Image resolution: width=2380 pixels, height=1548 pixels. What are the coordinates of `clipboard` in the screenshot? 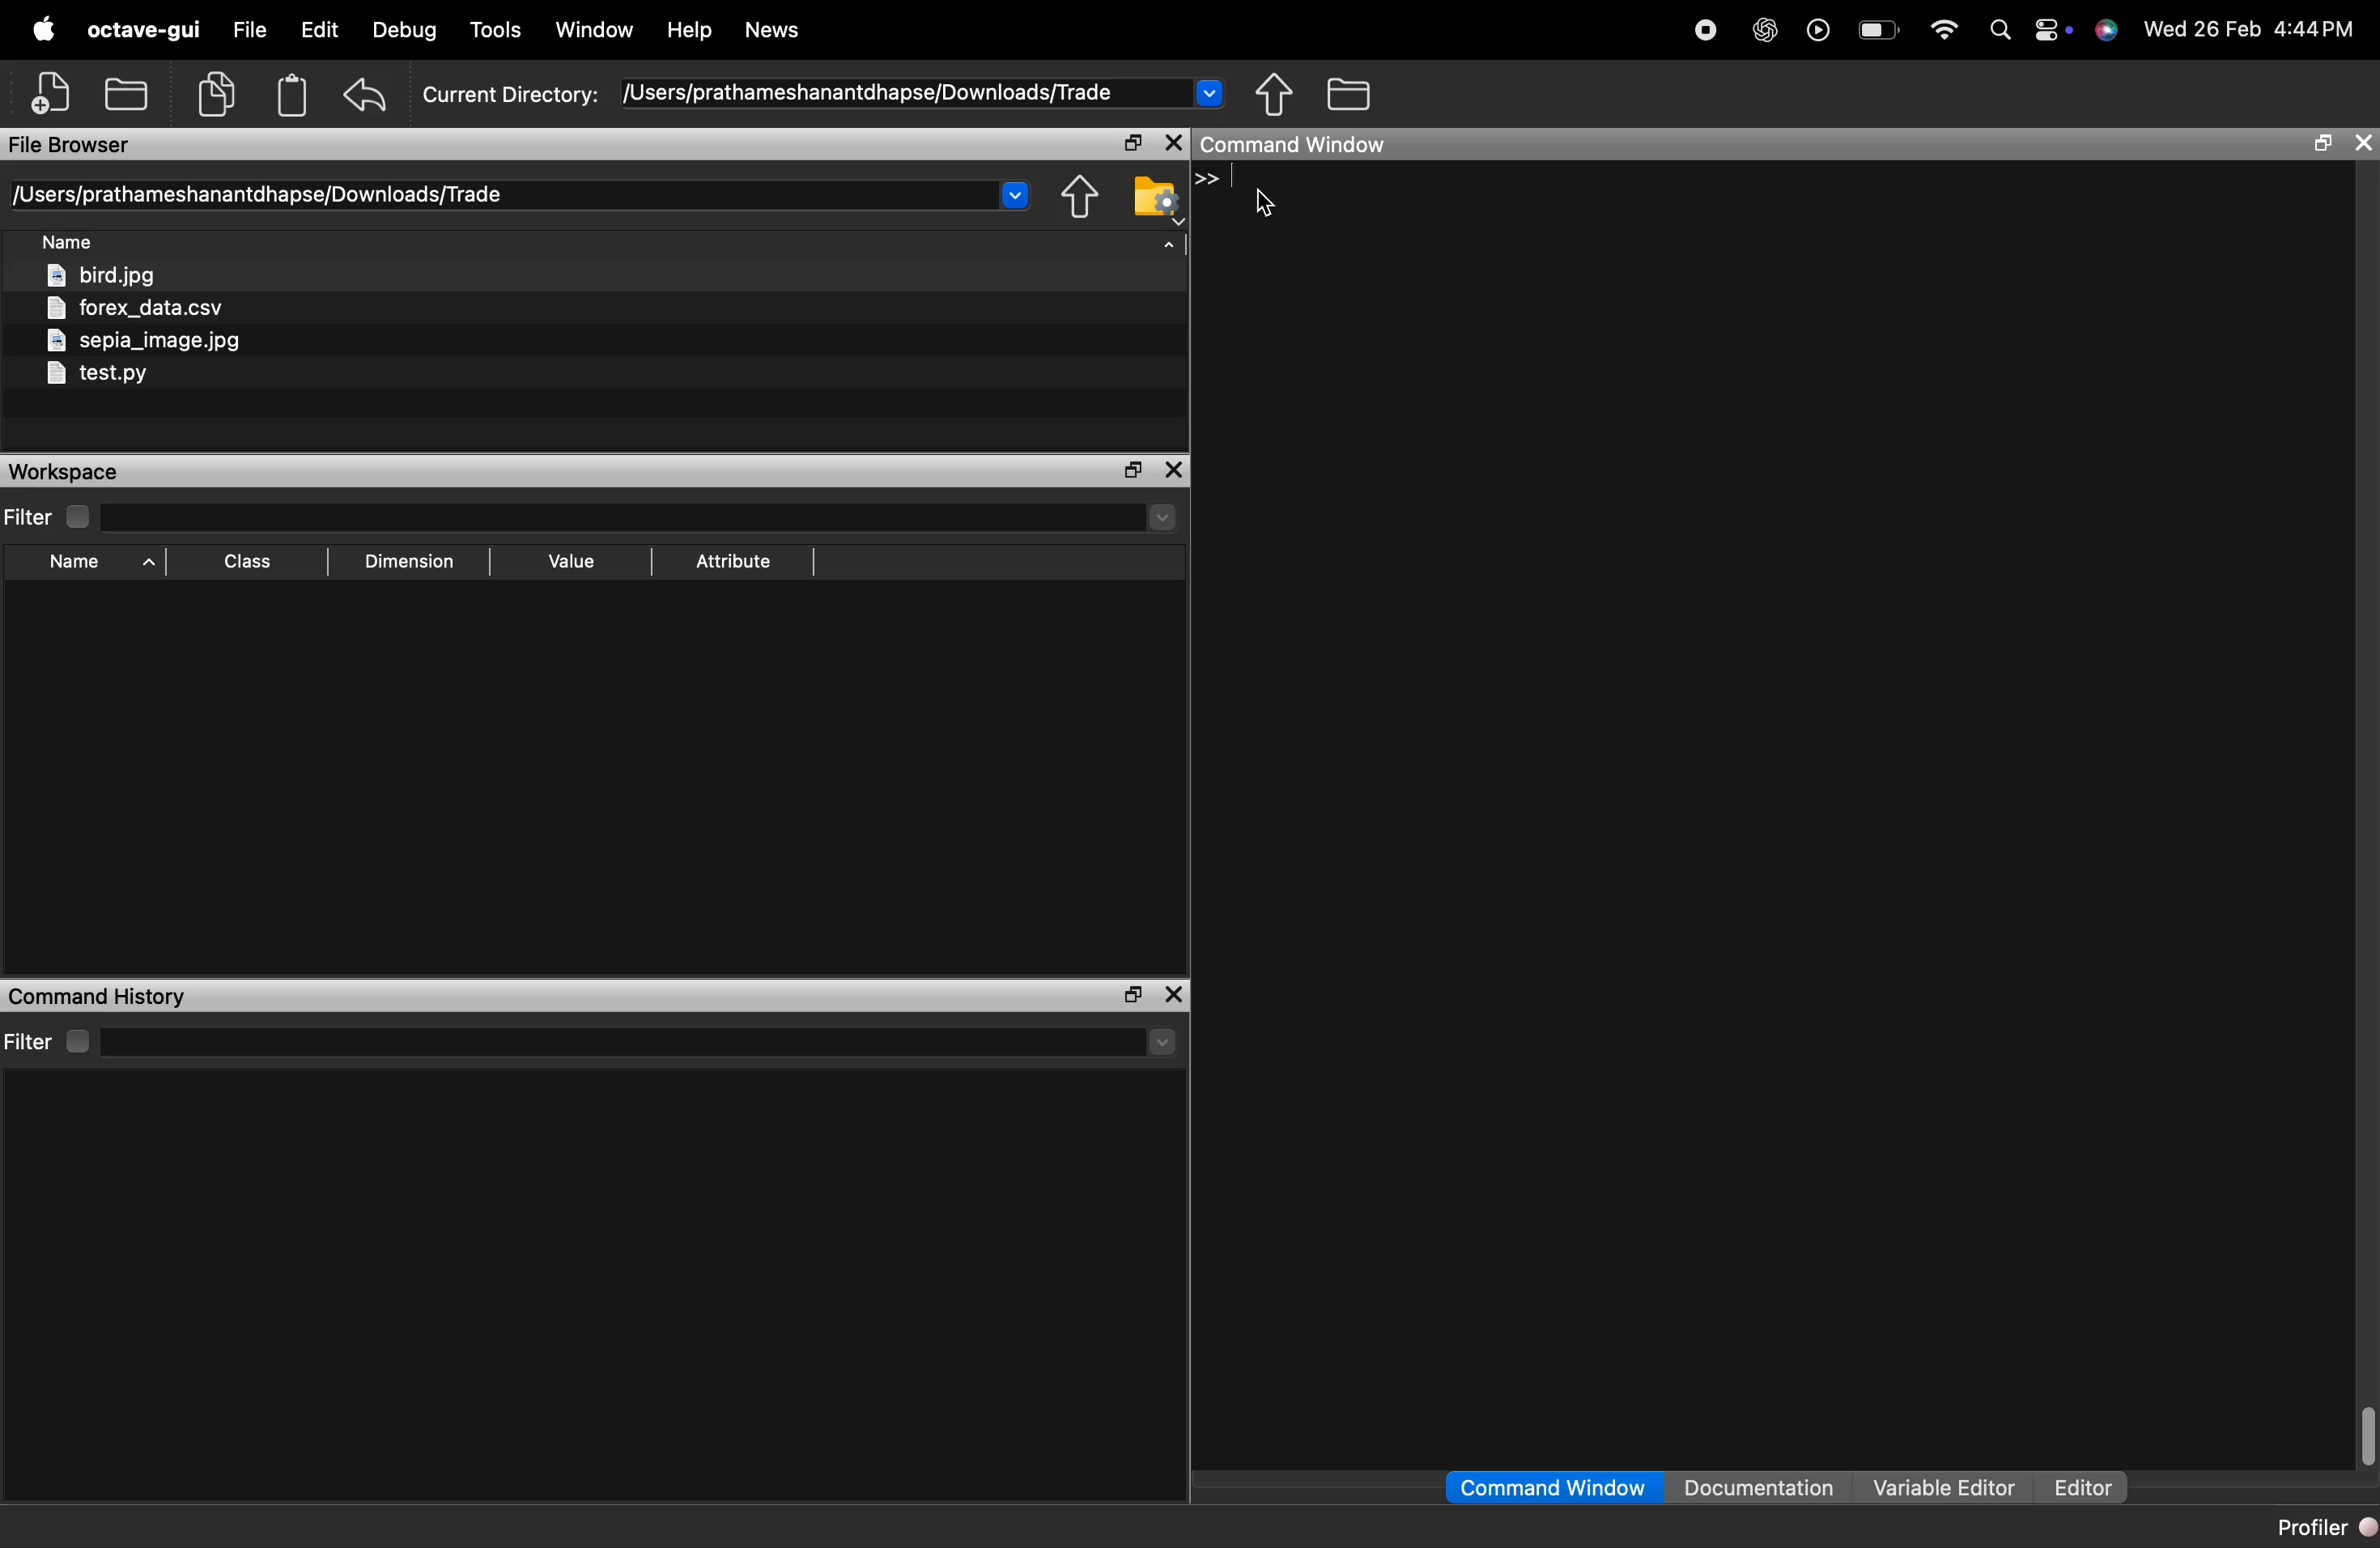 It's located at (292, 95).